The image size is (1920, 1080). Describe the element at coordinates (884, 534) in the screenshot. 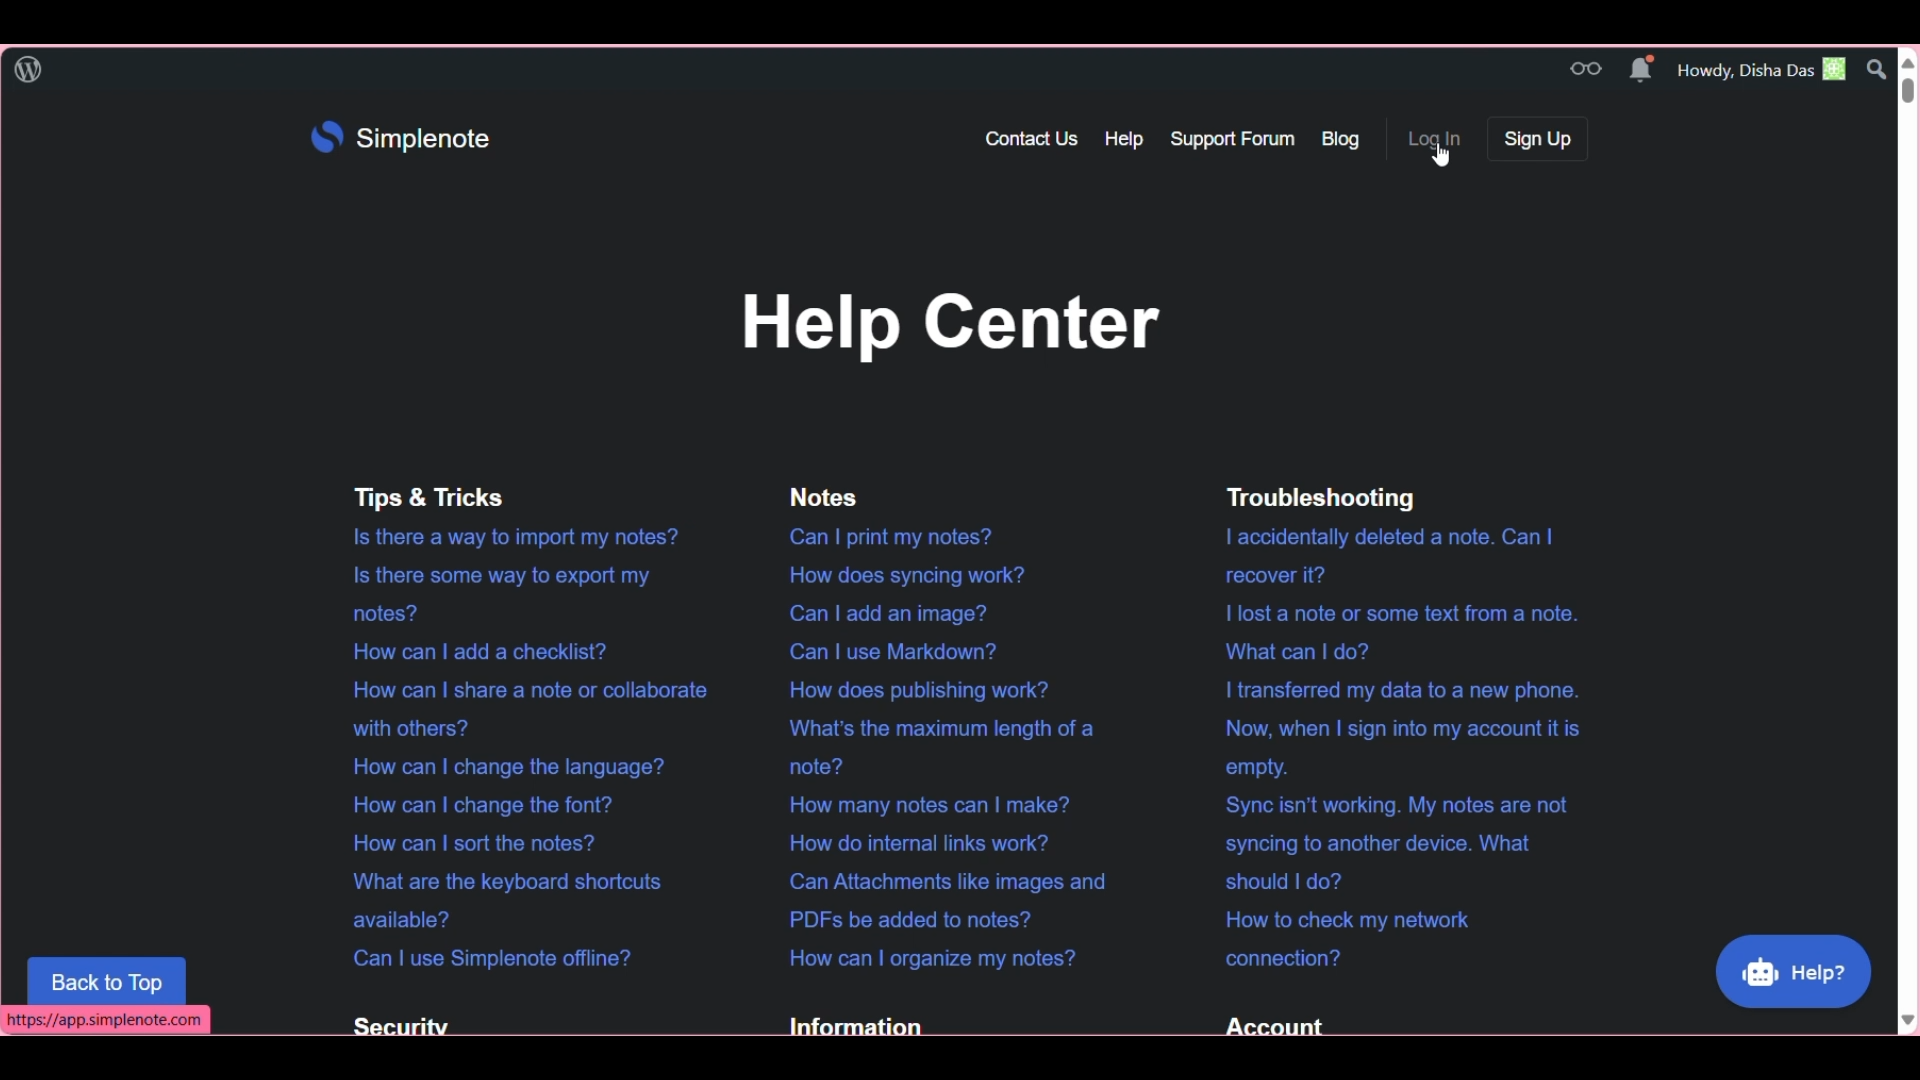

I see `Can | print my notes?` at that location.